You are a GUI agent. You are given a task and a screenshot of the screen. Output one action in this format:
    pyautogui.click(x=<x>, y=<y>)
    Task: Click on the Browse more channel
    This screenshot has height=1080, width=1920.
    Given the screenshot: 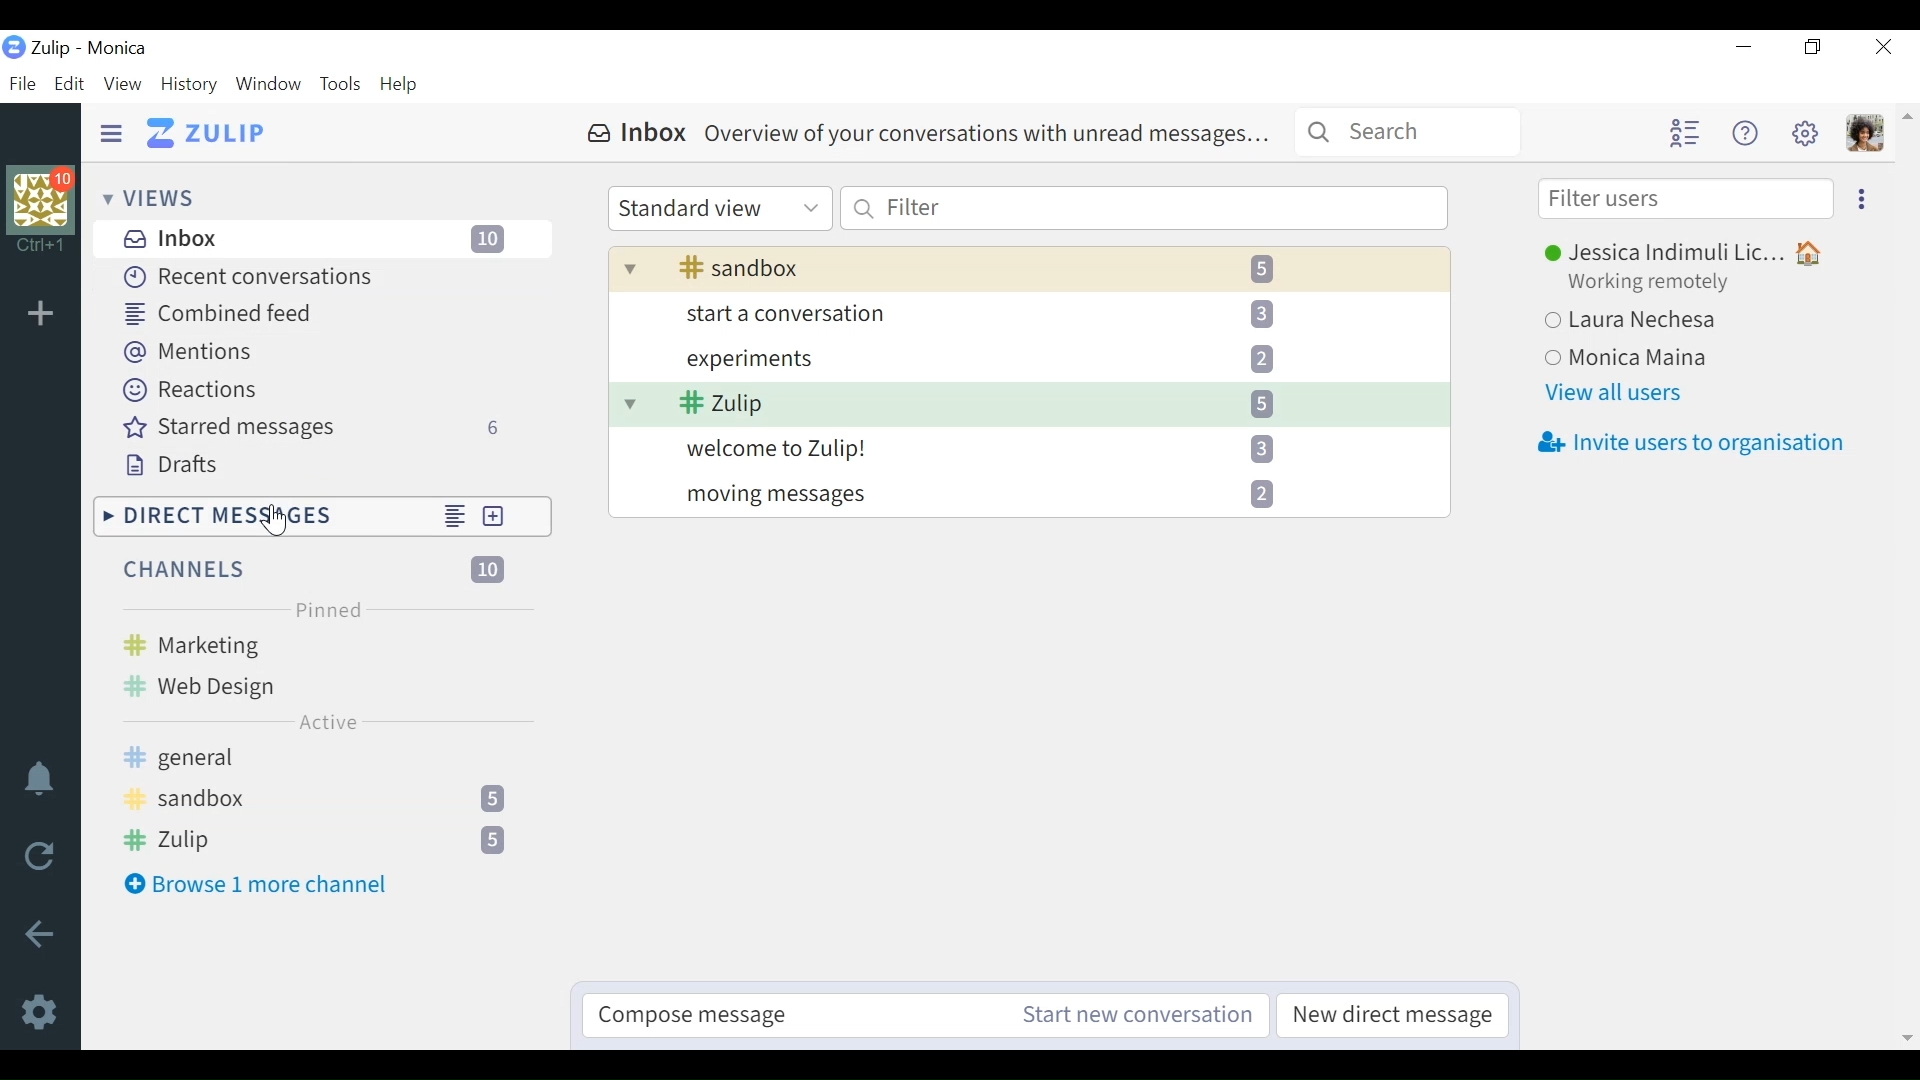 What is the action you would take?
    pyautogui.click(x=260, y=886)
    